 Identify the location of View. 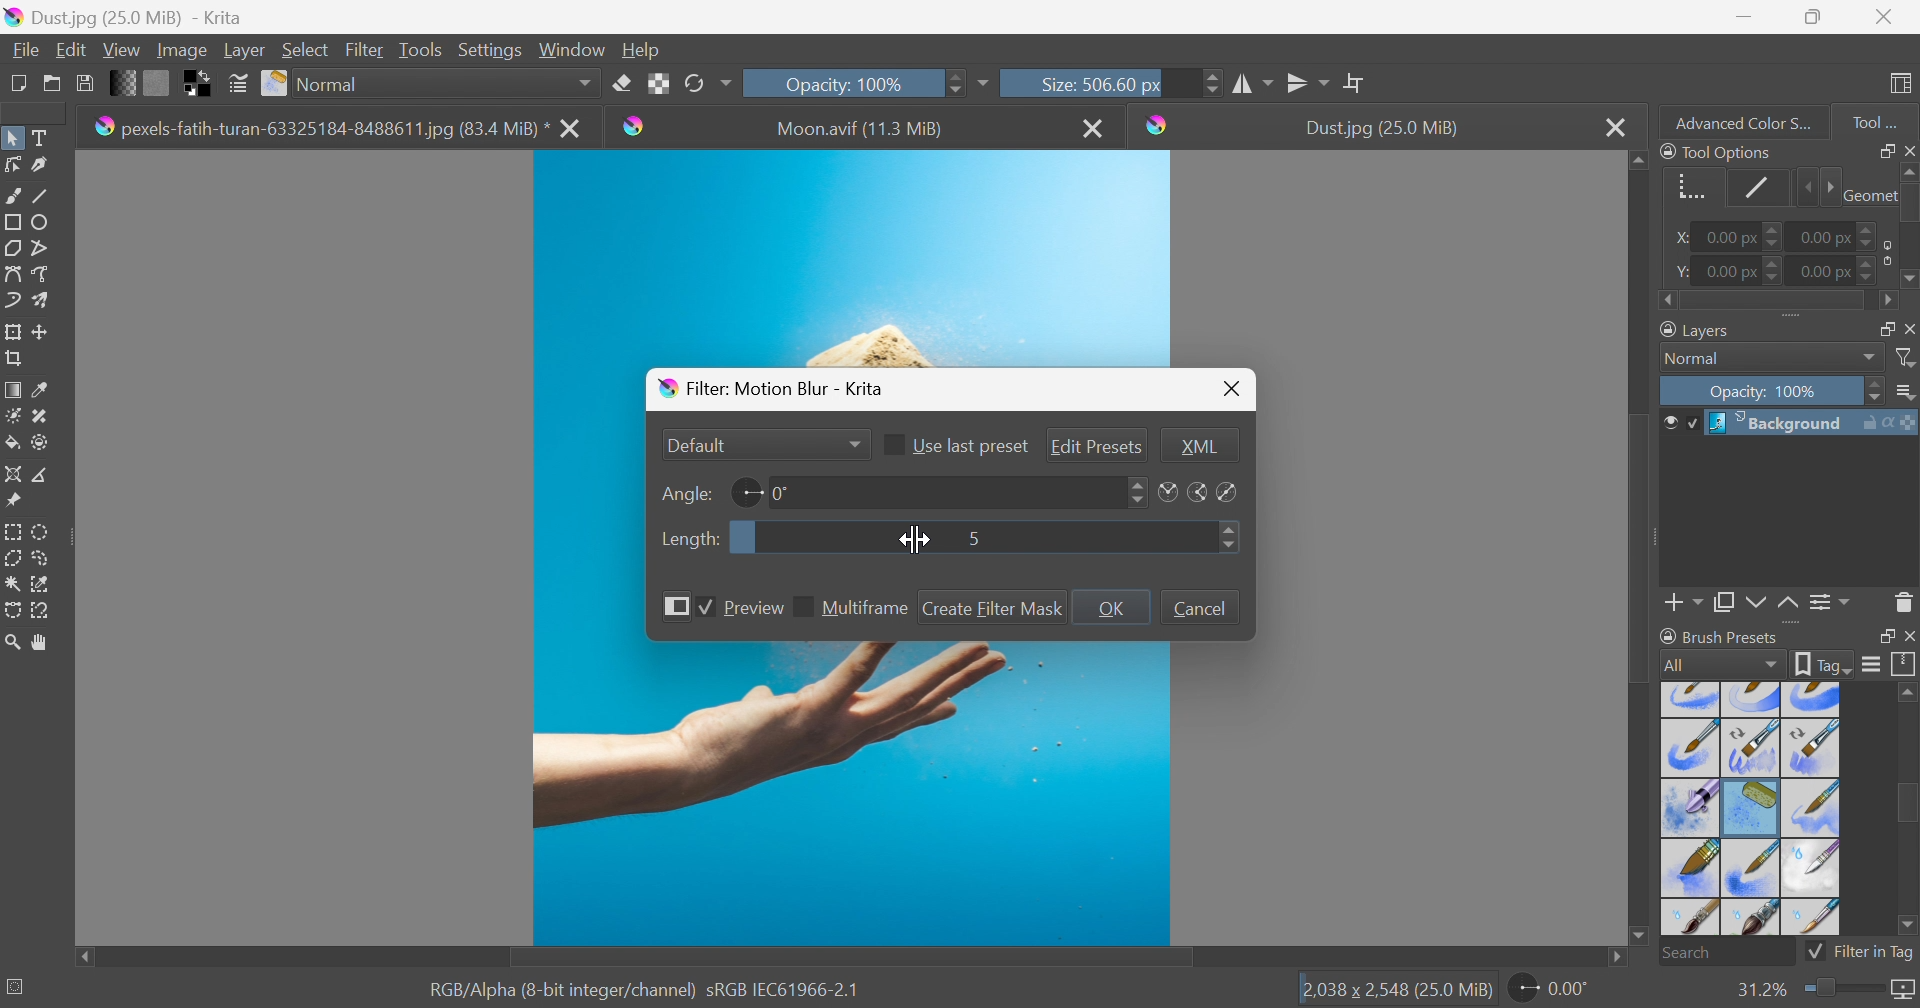
(121, 47).